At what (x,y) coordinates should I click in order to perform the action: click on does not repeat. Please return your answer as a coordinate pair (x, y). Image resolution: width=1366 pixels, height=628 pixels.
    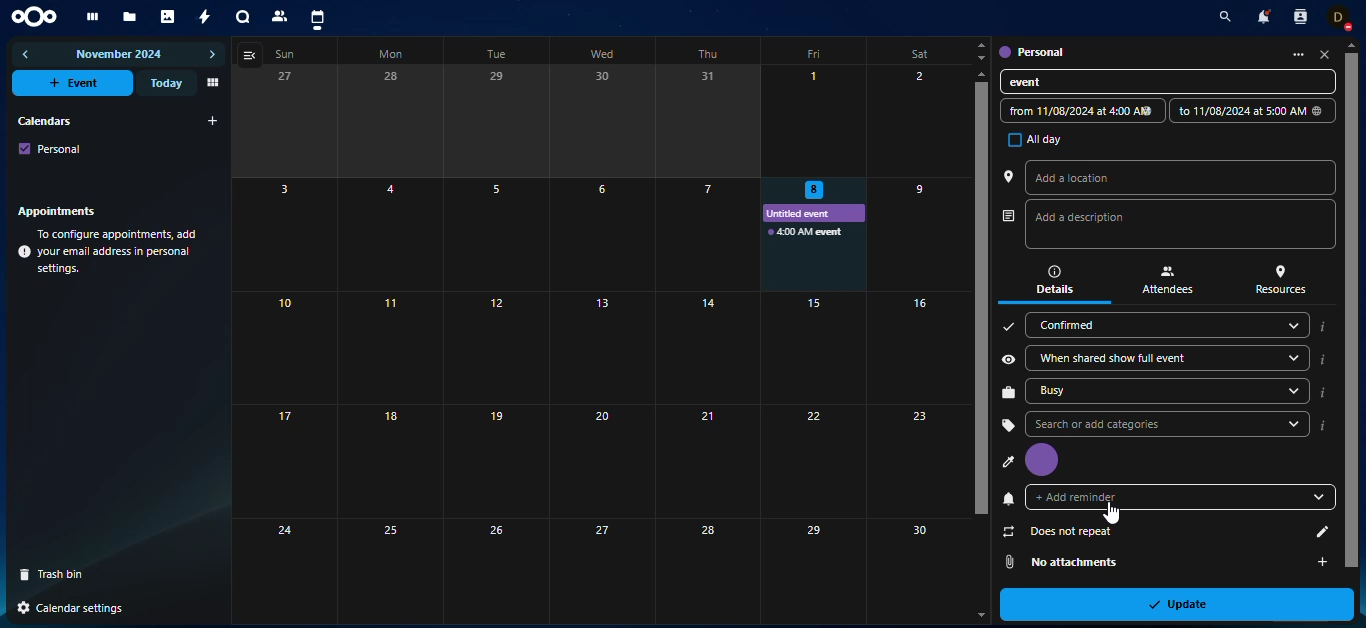
    Looking at the image, I should click on (1061, 532).